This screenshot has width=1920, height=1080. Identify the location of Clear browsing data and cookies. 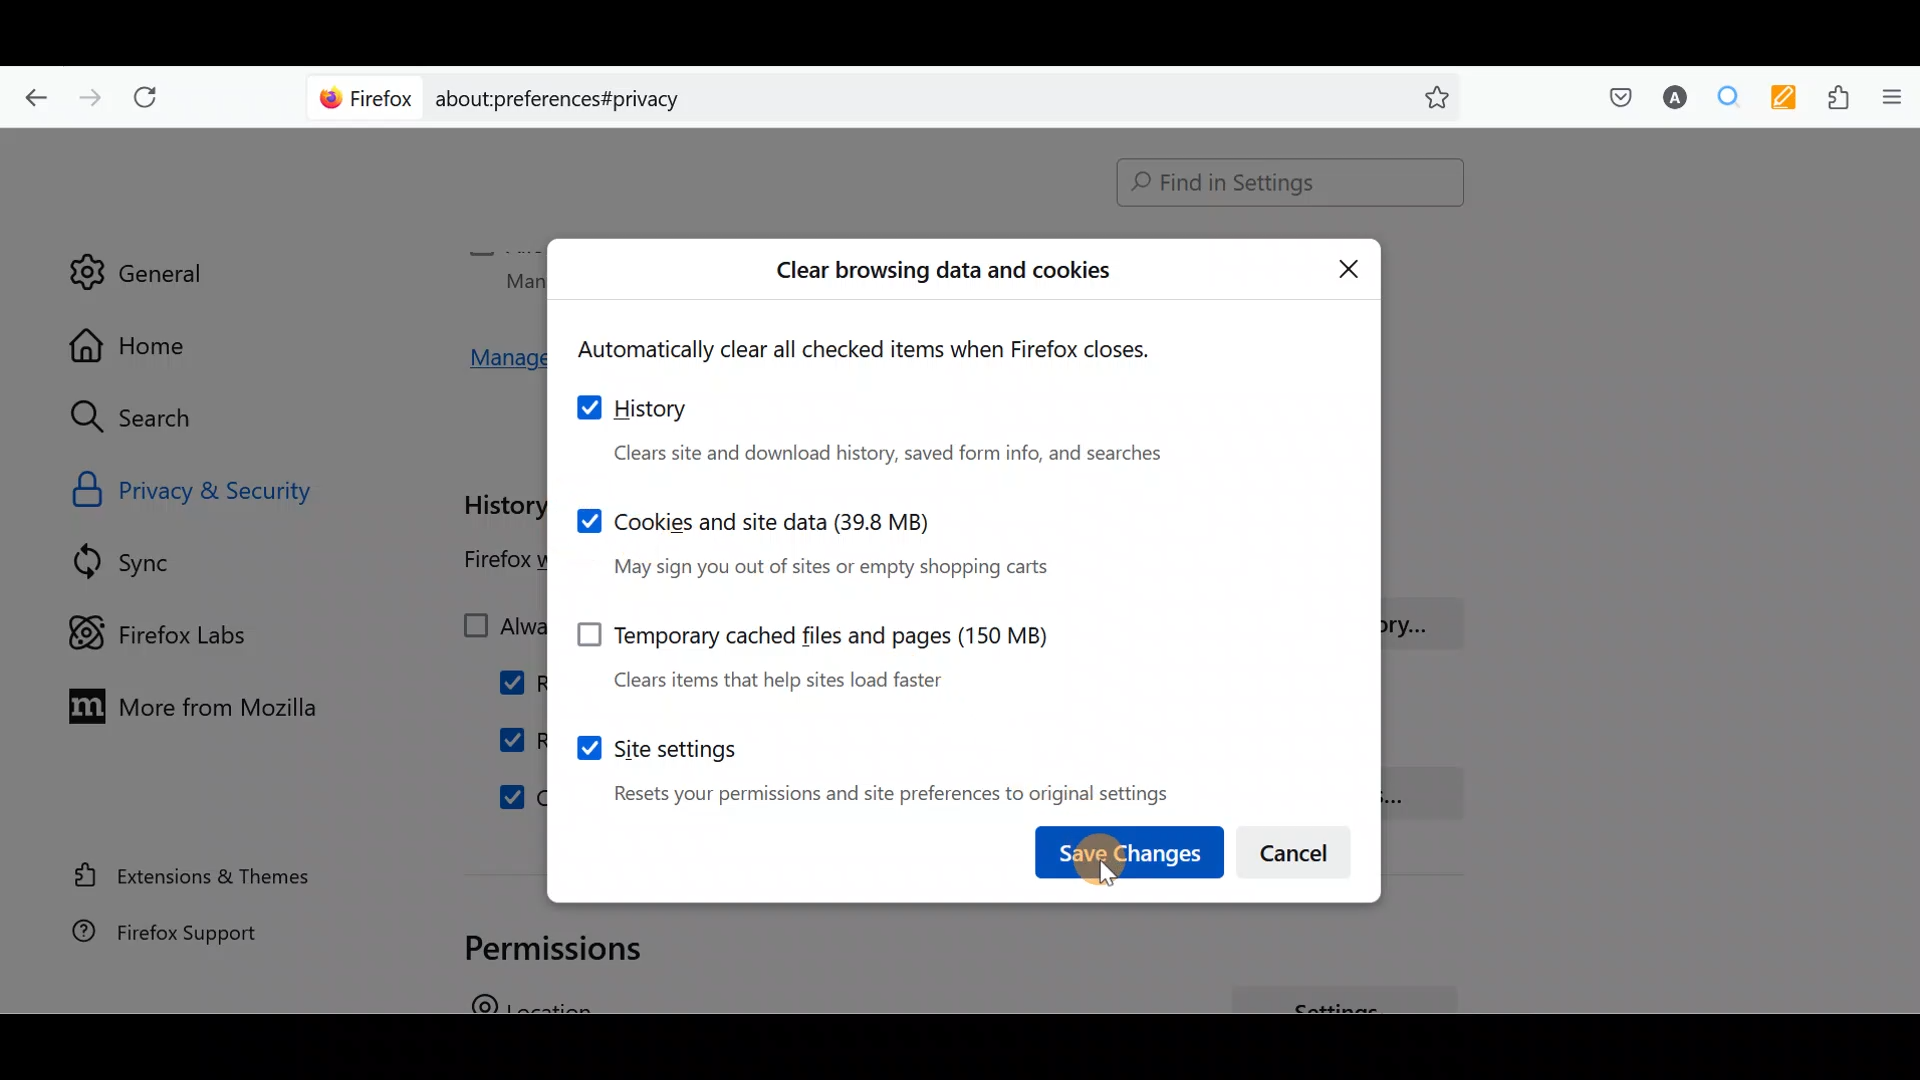
(945, 275).